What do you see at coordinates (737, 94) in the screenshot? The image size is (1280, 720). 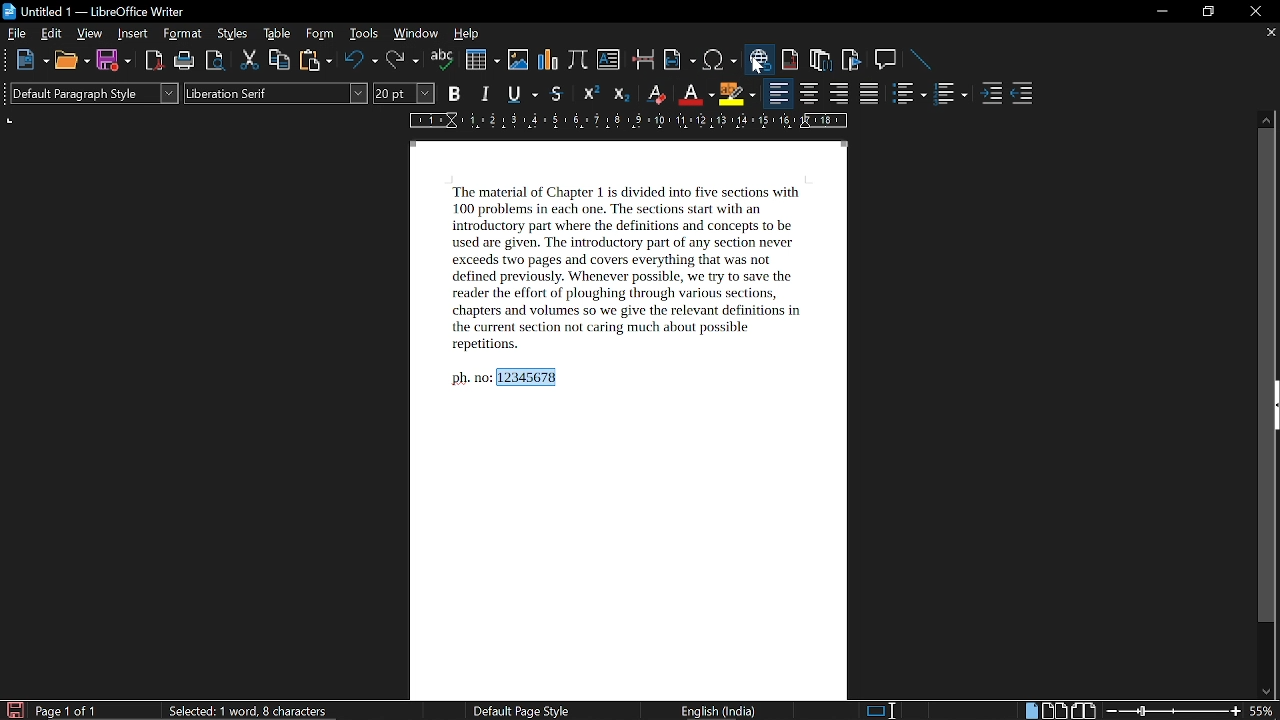 I see `highlight` at bounding box center [737, 94].